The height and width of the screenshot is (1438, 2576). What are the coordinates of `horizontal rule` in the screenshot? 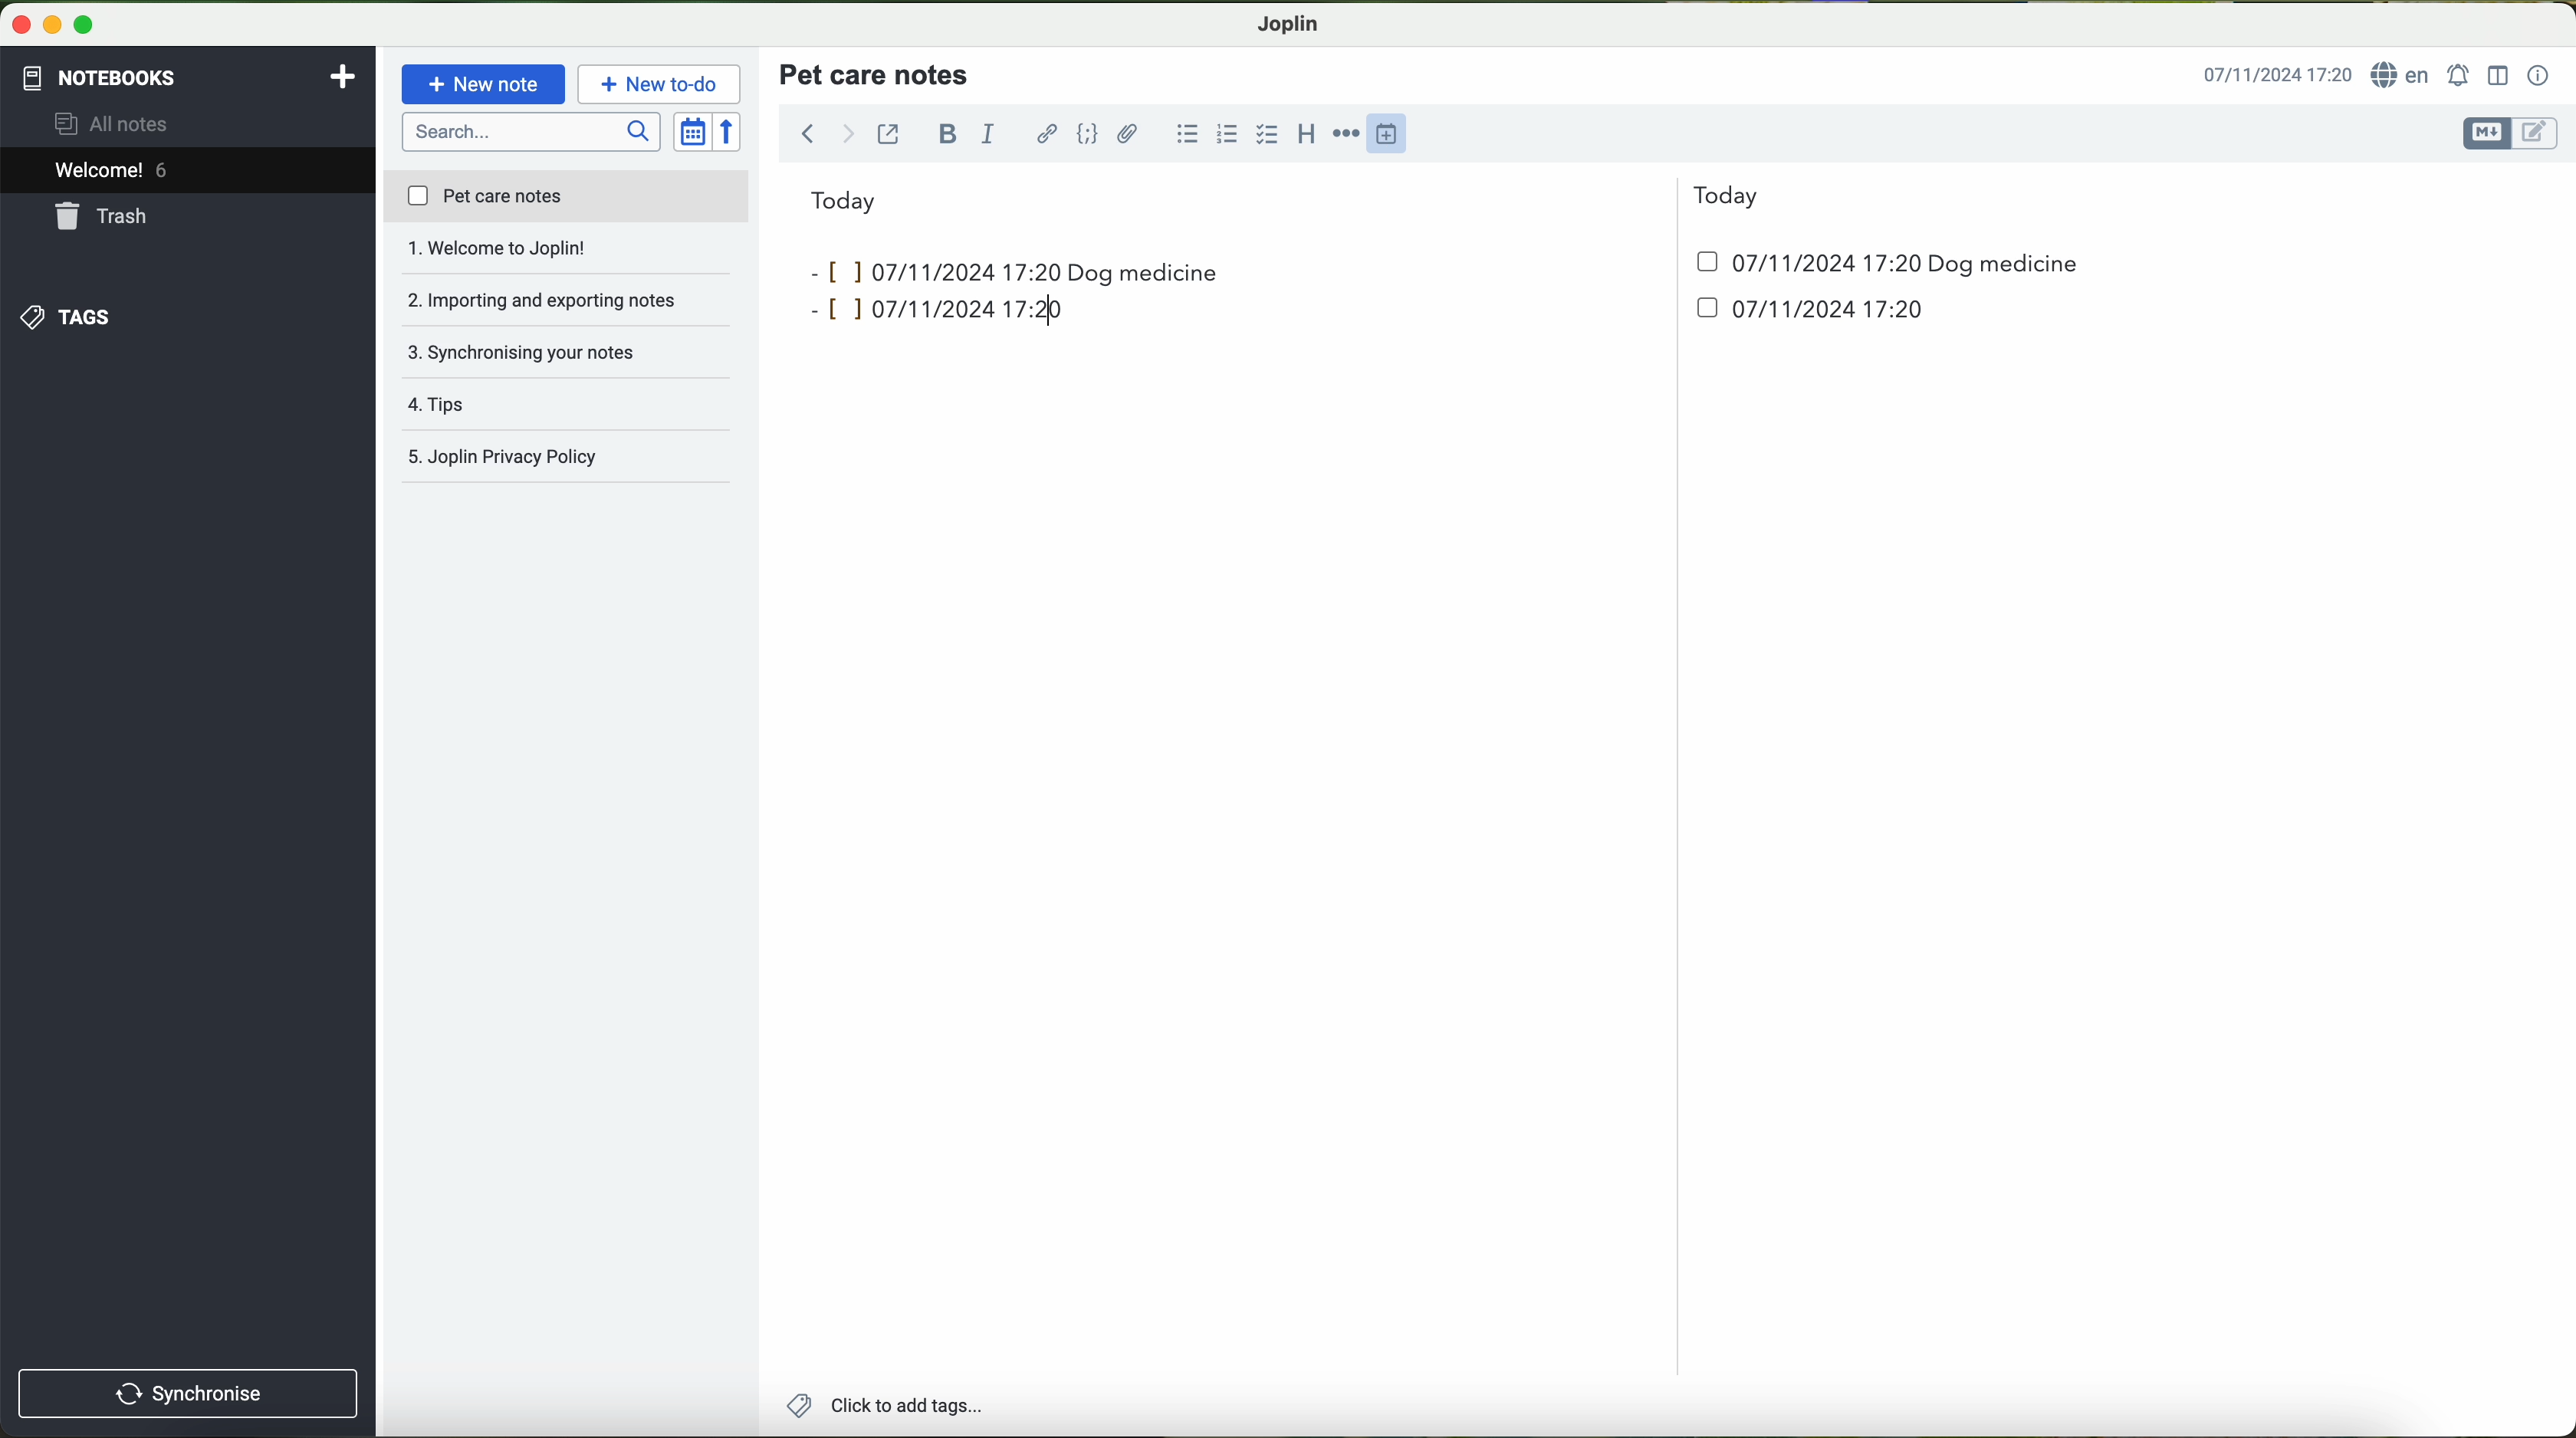 It's located at (1350, 134).